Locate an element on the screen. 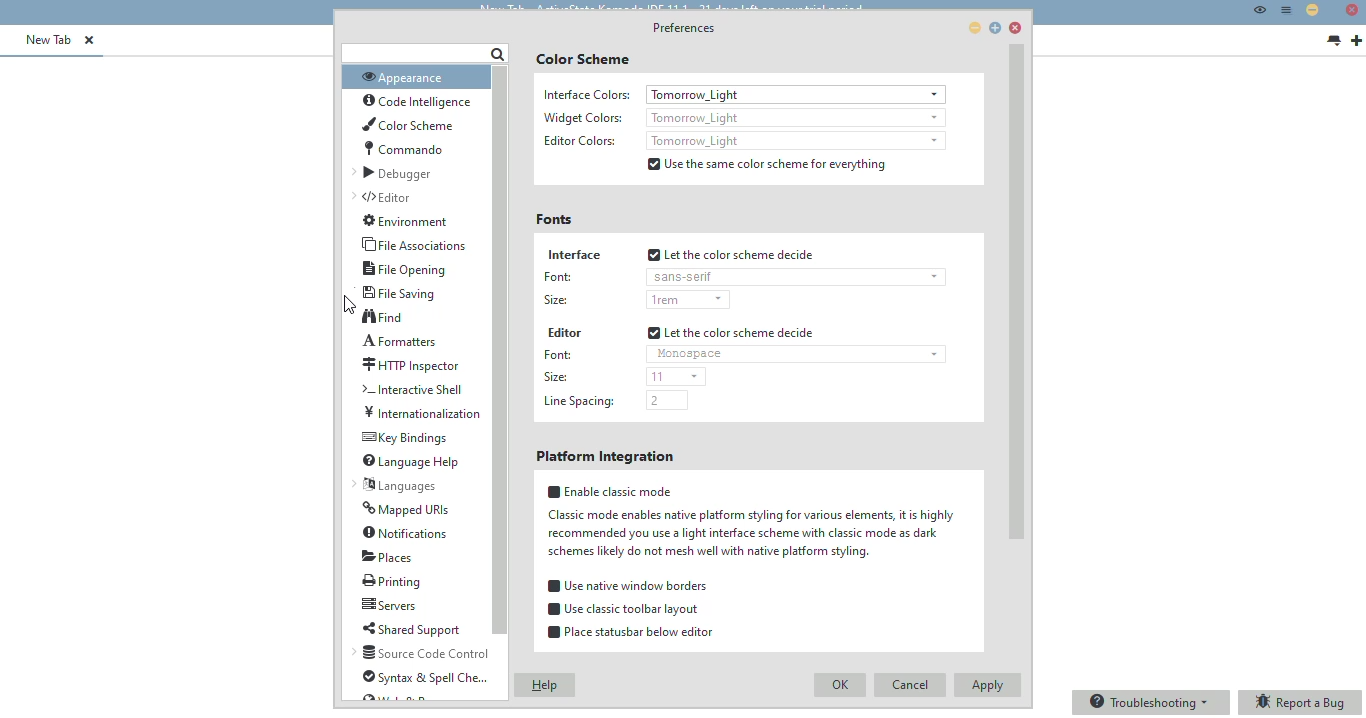 This screenshot has width=1366, height=718. languages is located at coordinates (393, 485).